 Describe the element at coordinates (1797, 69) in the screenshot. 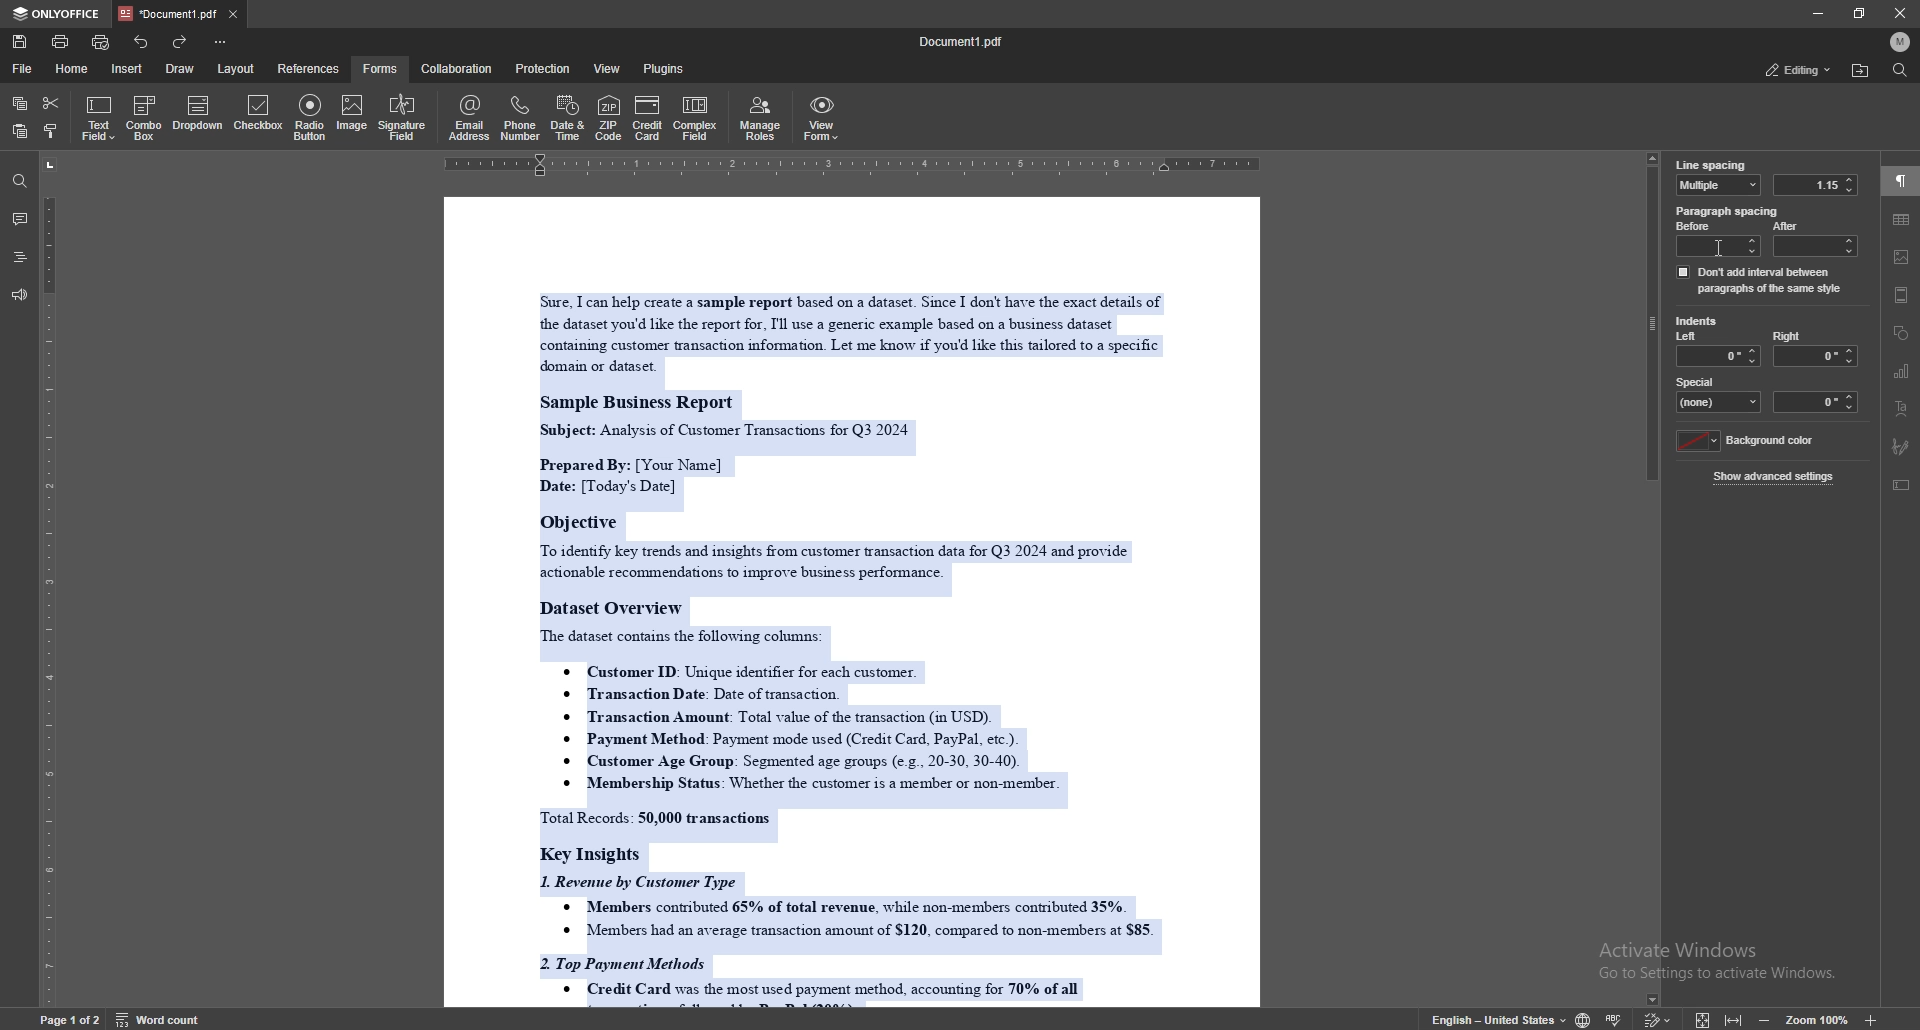

I see `status` at that location.